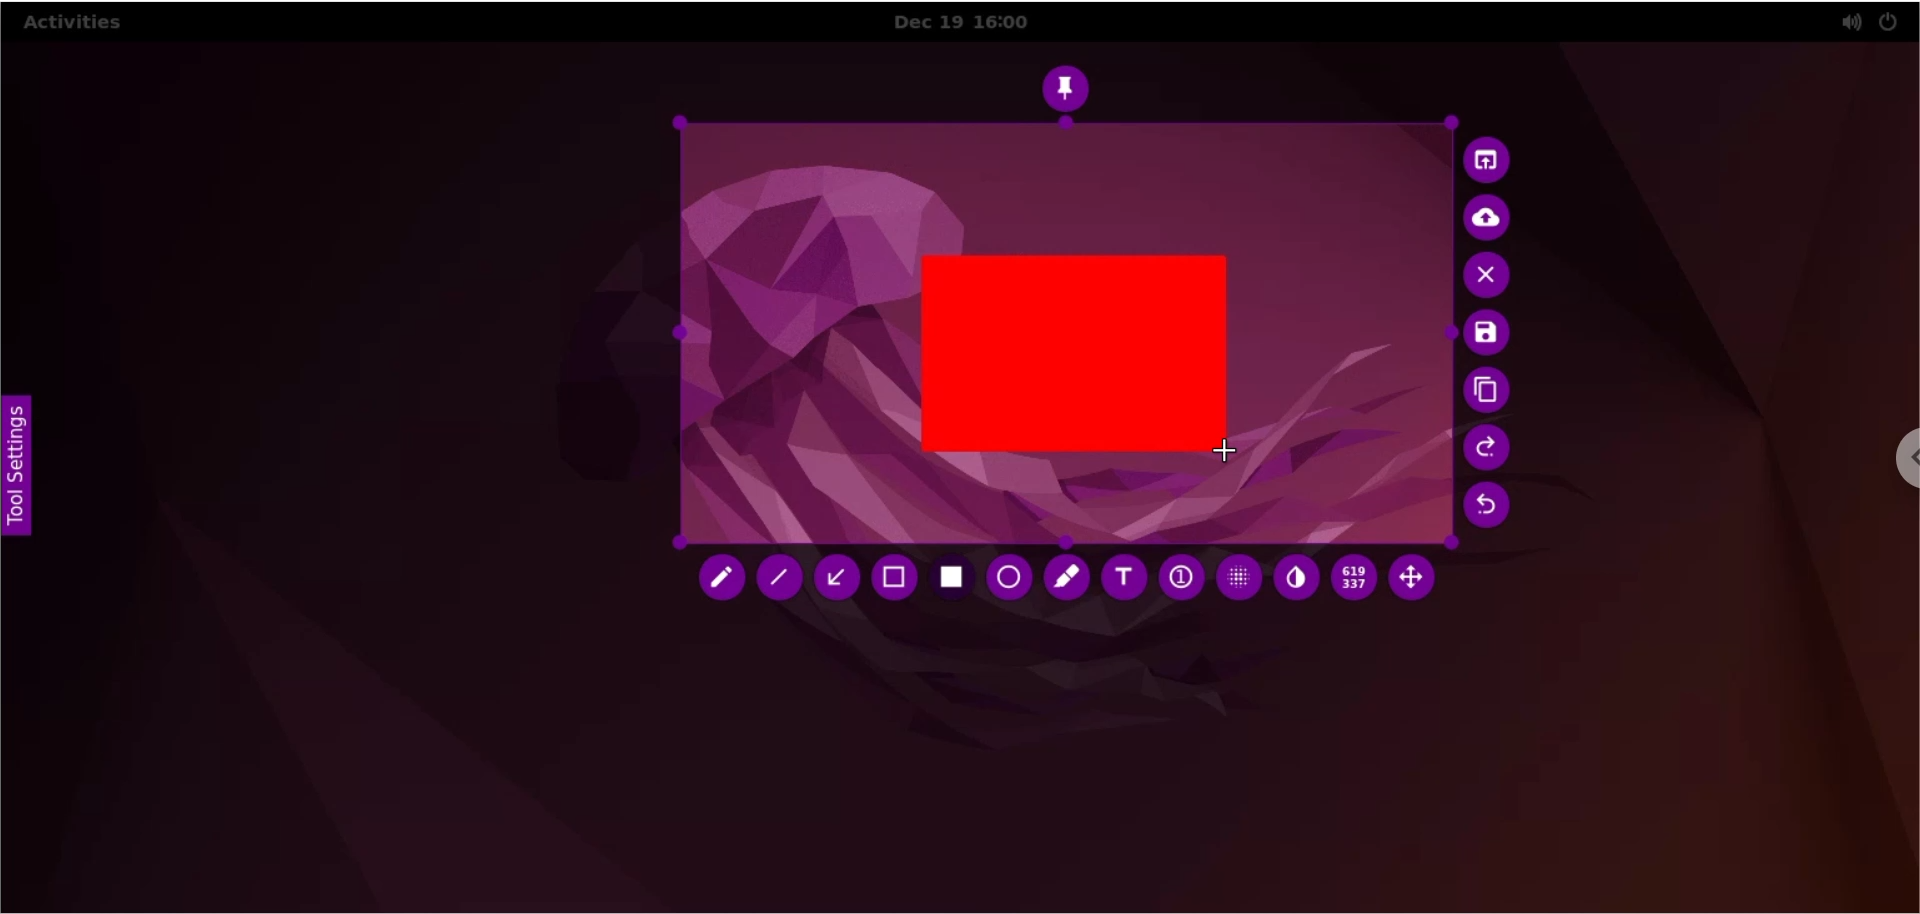 The height and width of the screenshot is (914, 1920). Describe the element at coordinates (1072, 85) in the screenshot. I see `pin ` at that location.